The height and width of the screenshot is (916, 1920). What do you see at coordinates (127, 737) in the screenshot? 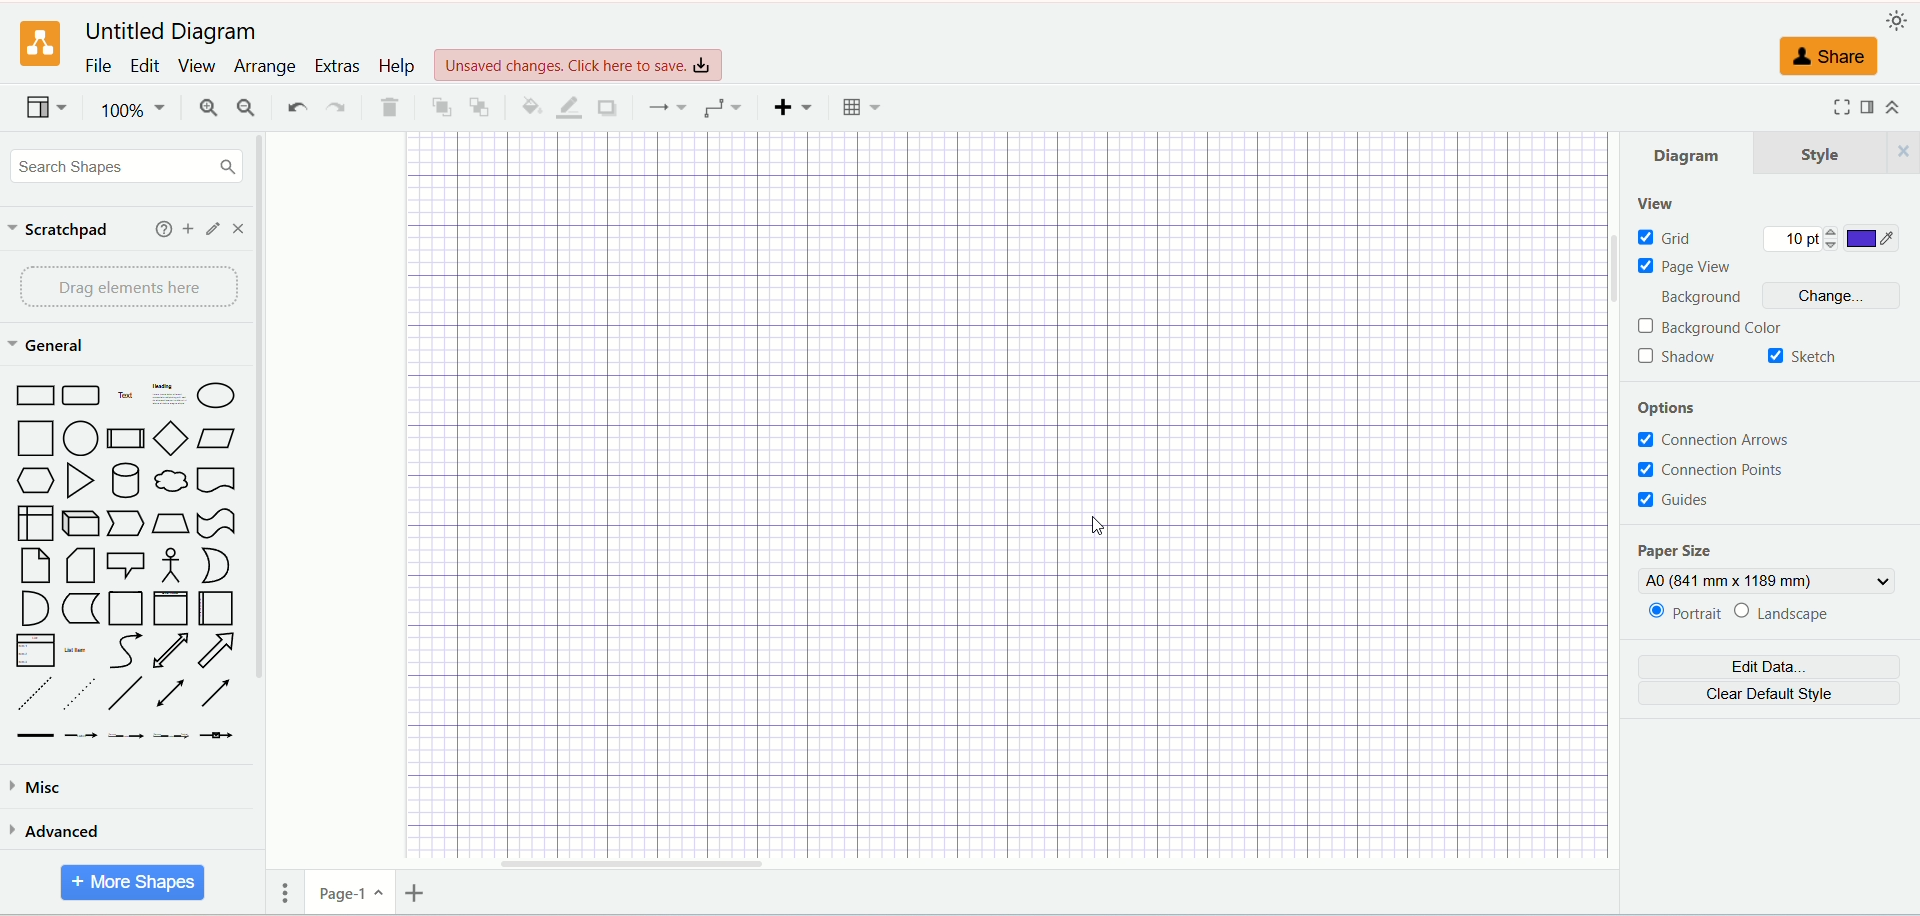
I see `Connector with 2 Labels` at bounding box center [127, 737].